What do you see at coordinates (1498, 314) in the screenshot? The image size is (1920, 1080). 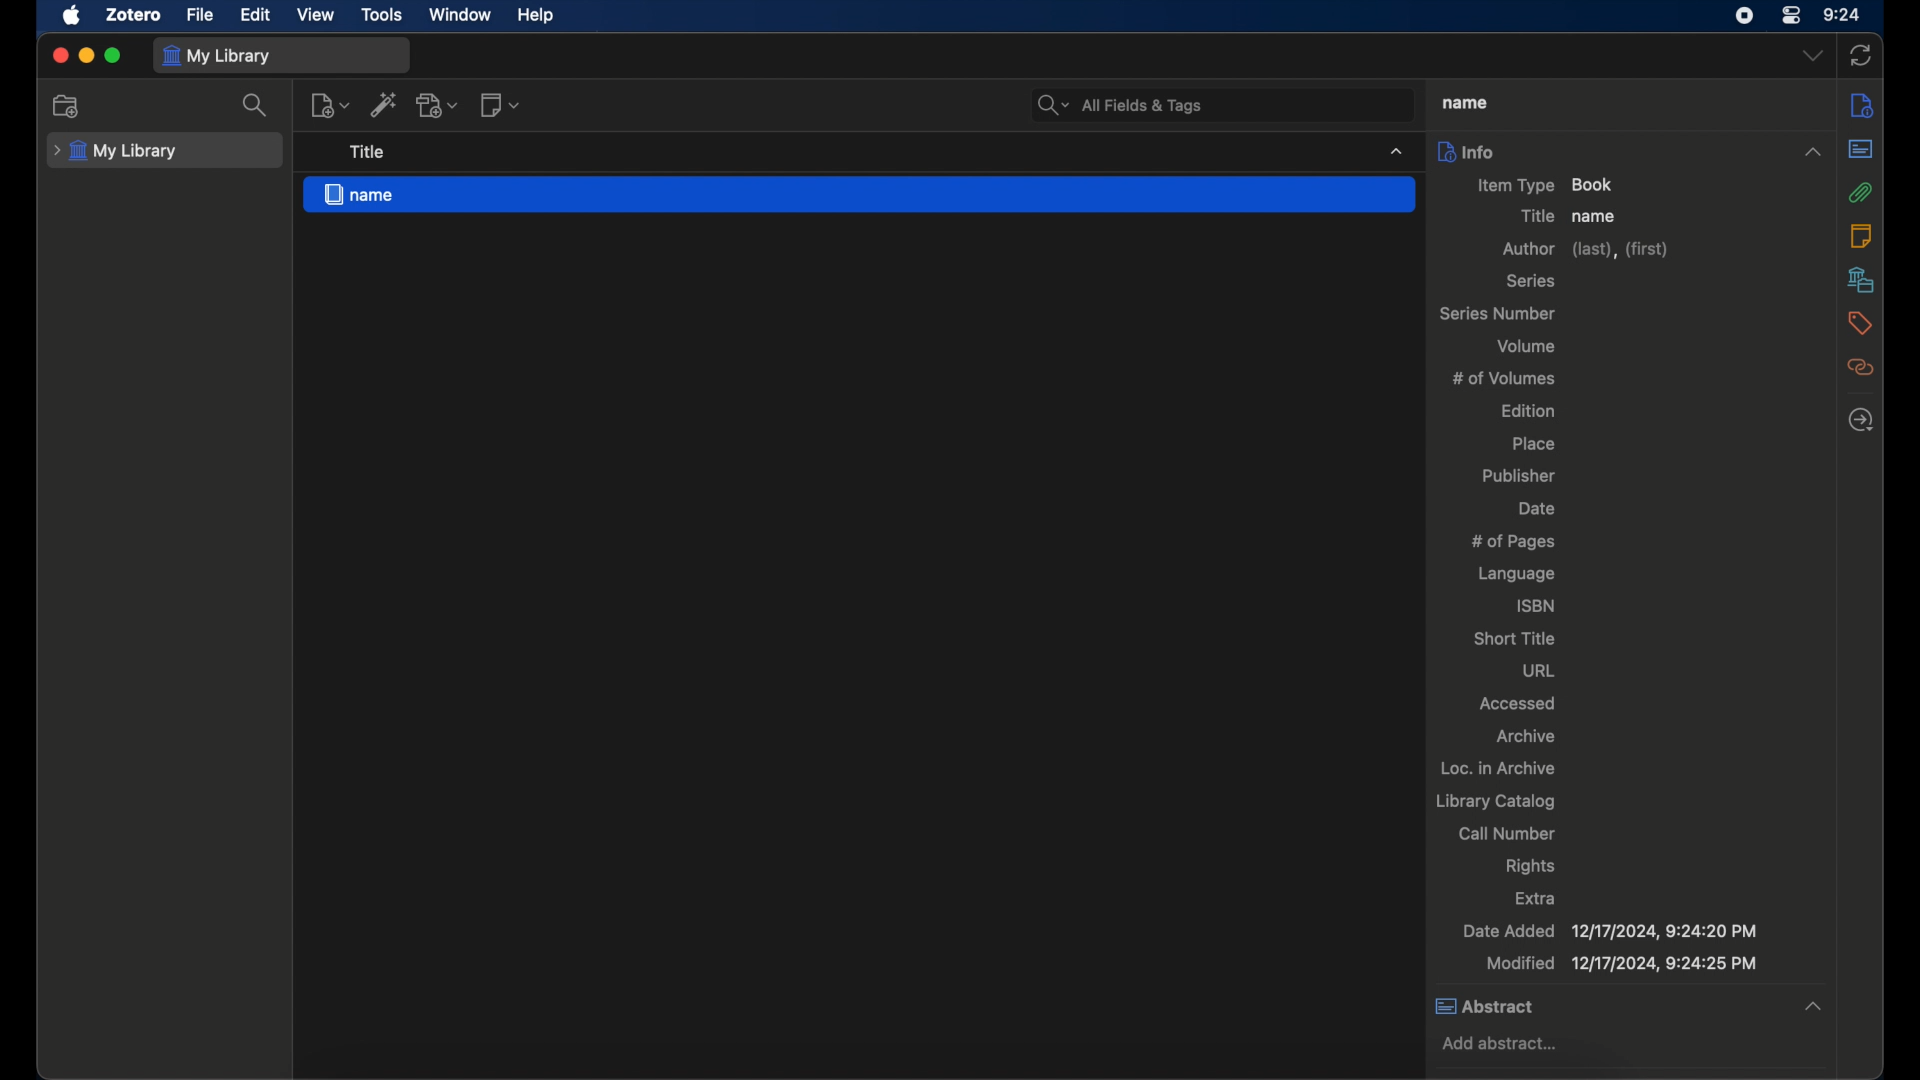 I see `series number` at bounding box center [1498, 314].